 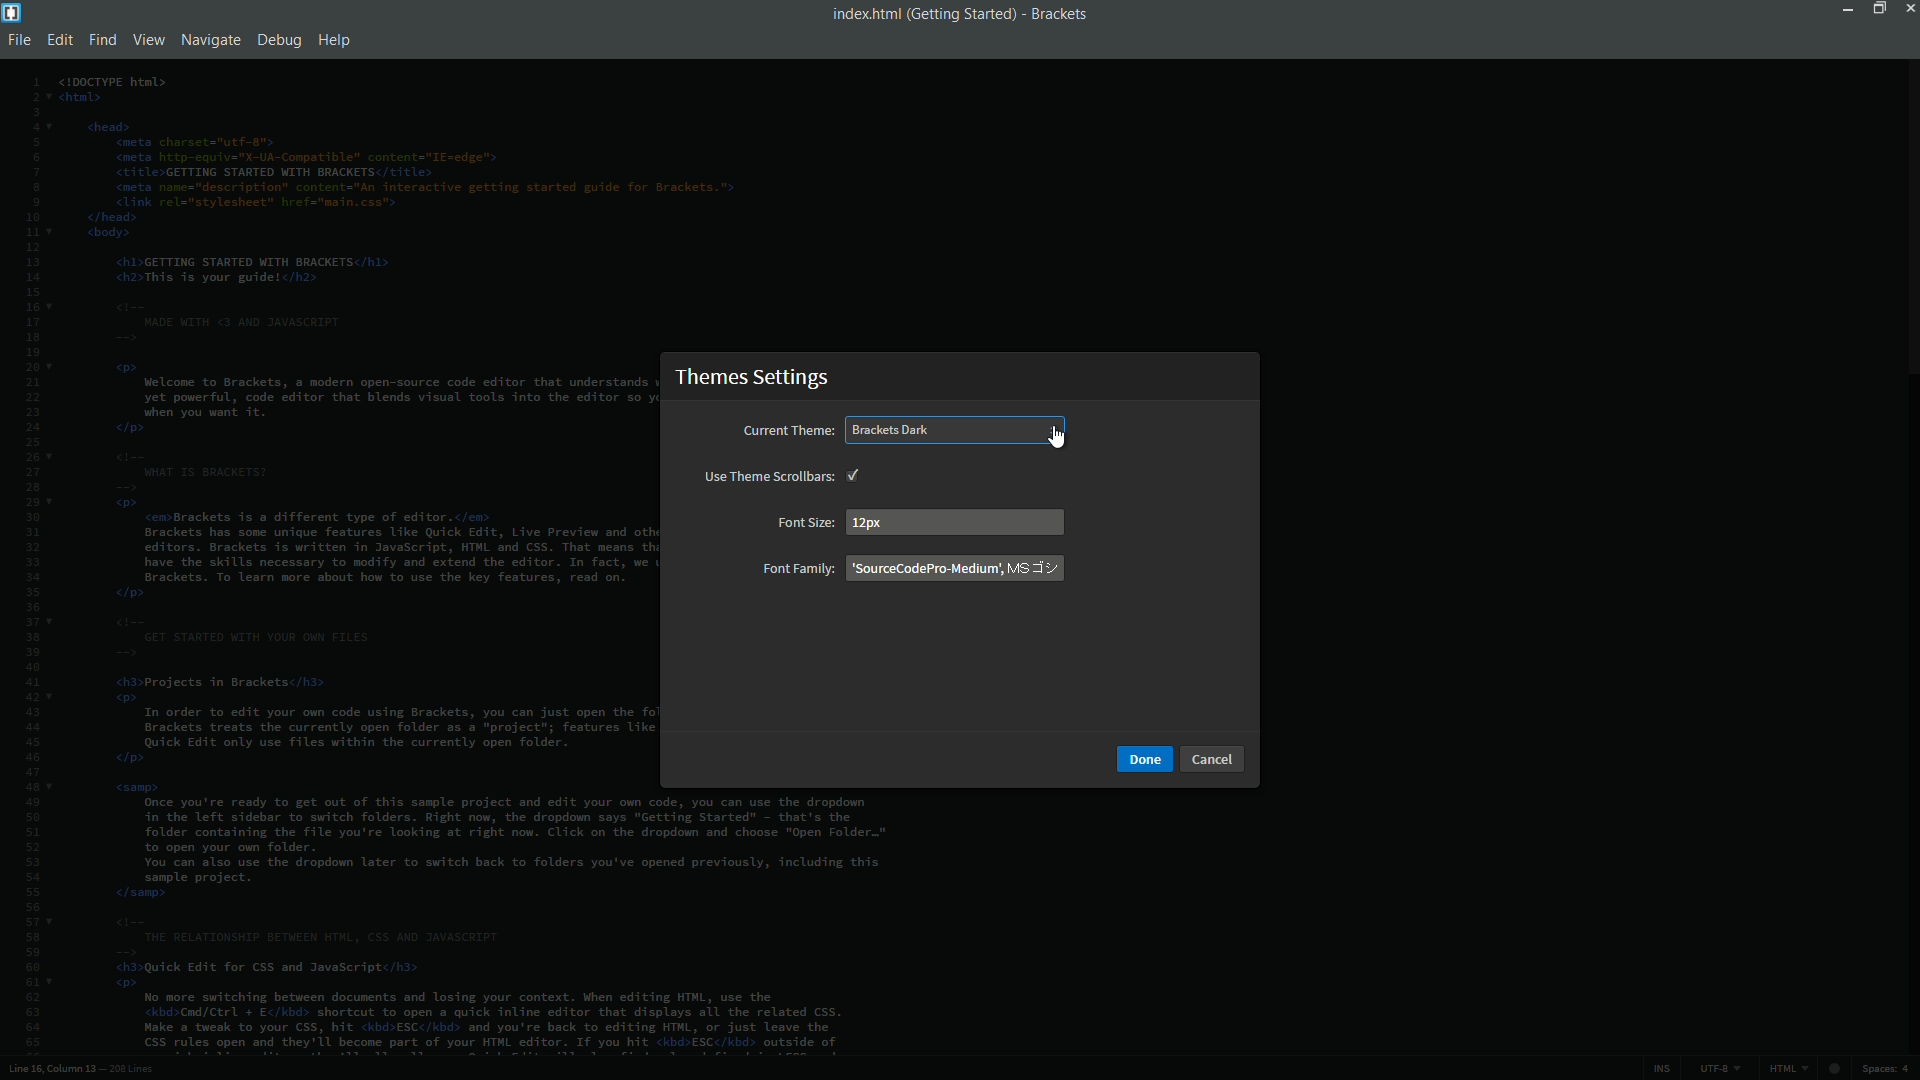 What do you see at coordinates (29, 564) in the screenshot?
I see `line numbers` at bounding box center [29, 564].